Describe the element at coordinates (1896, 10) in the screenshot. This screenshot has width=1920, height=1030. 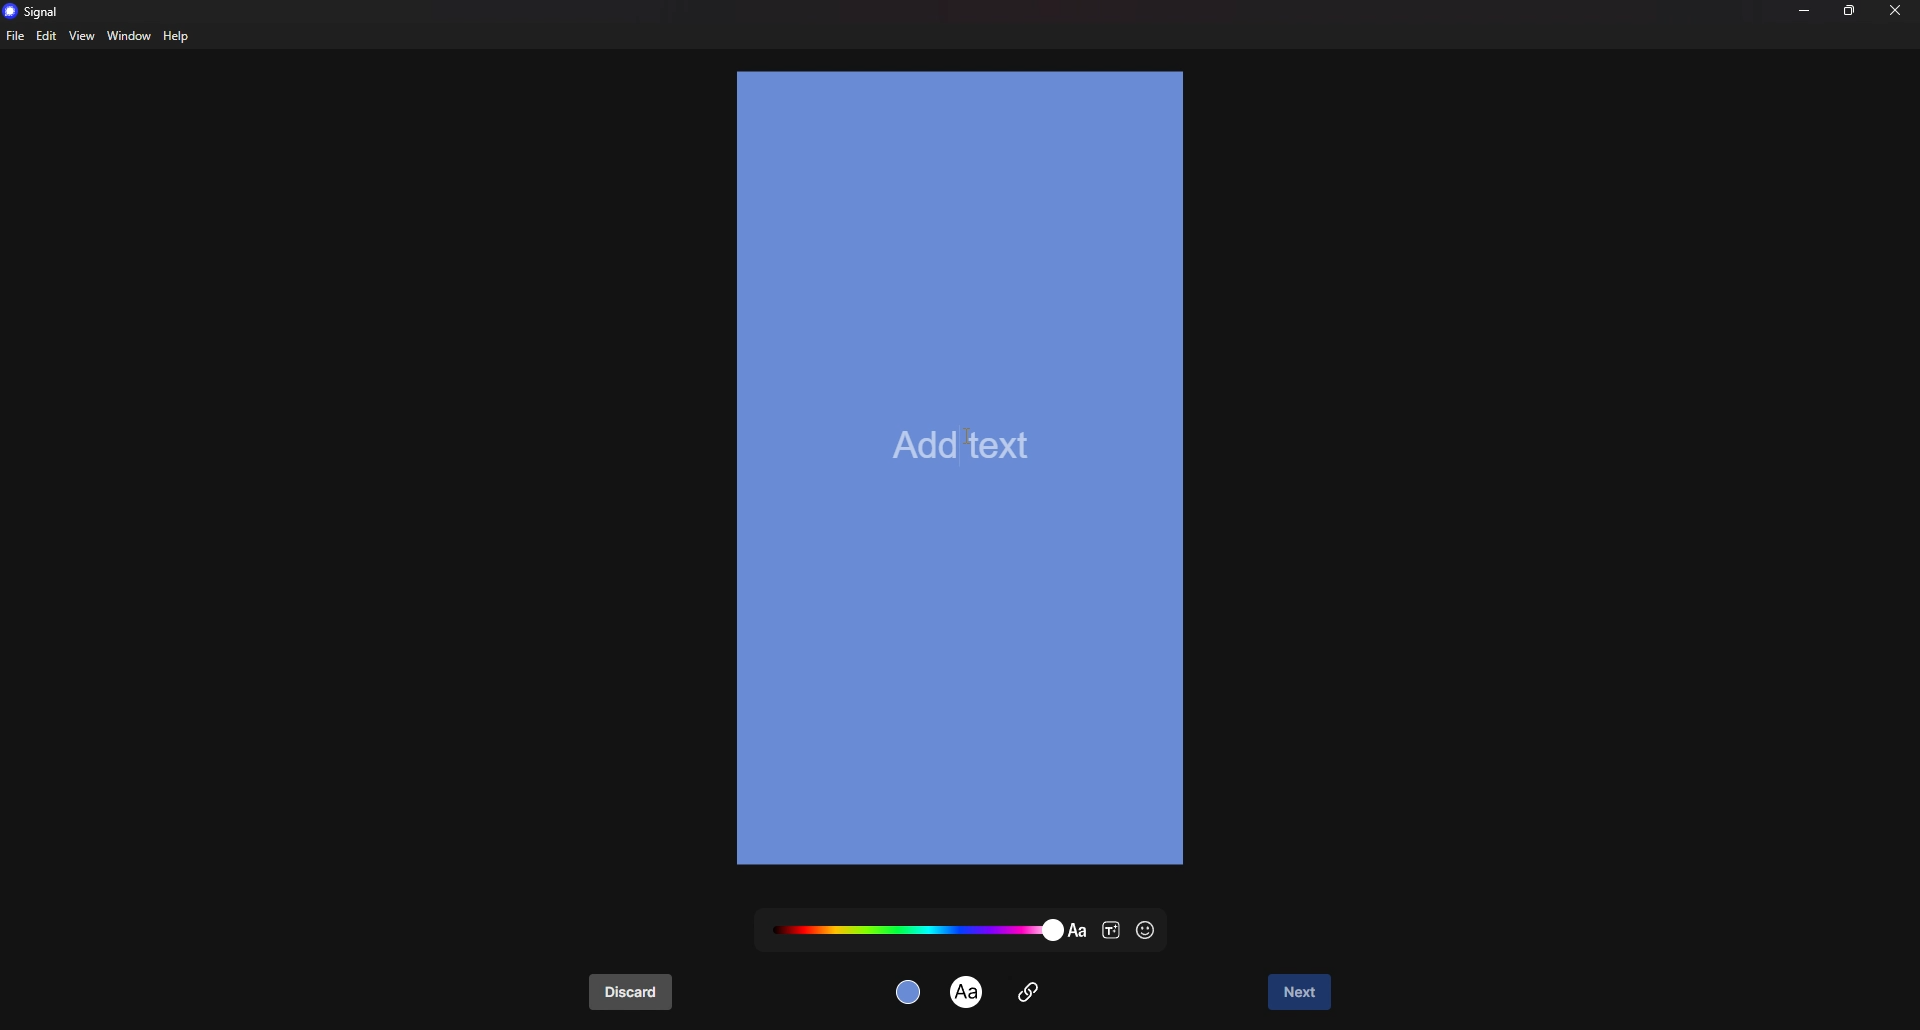
I see `close` at that location.